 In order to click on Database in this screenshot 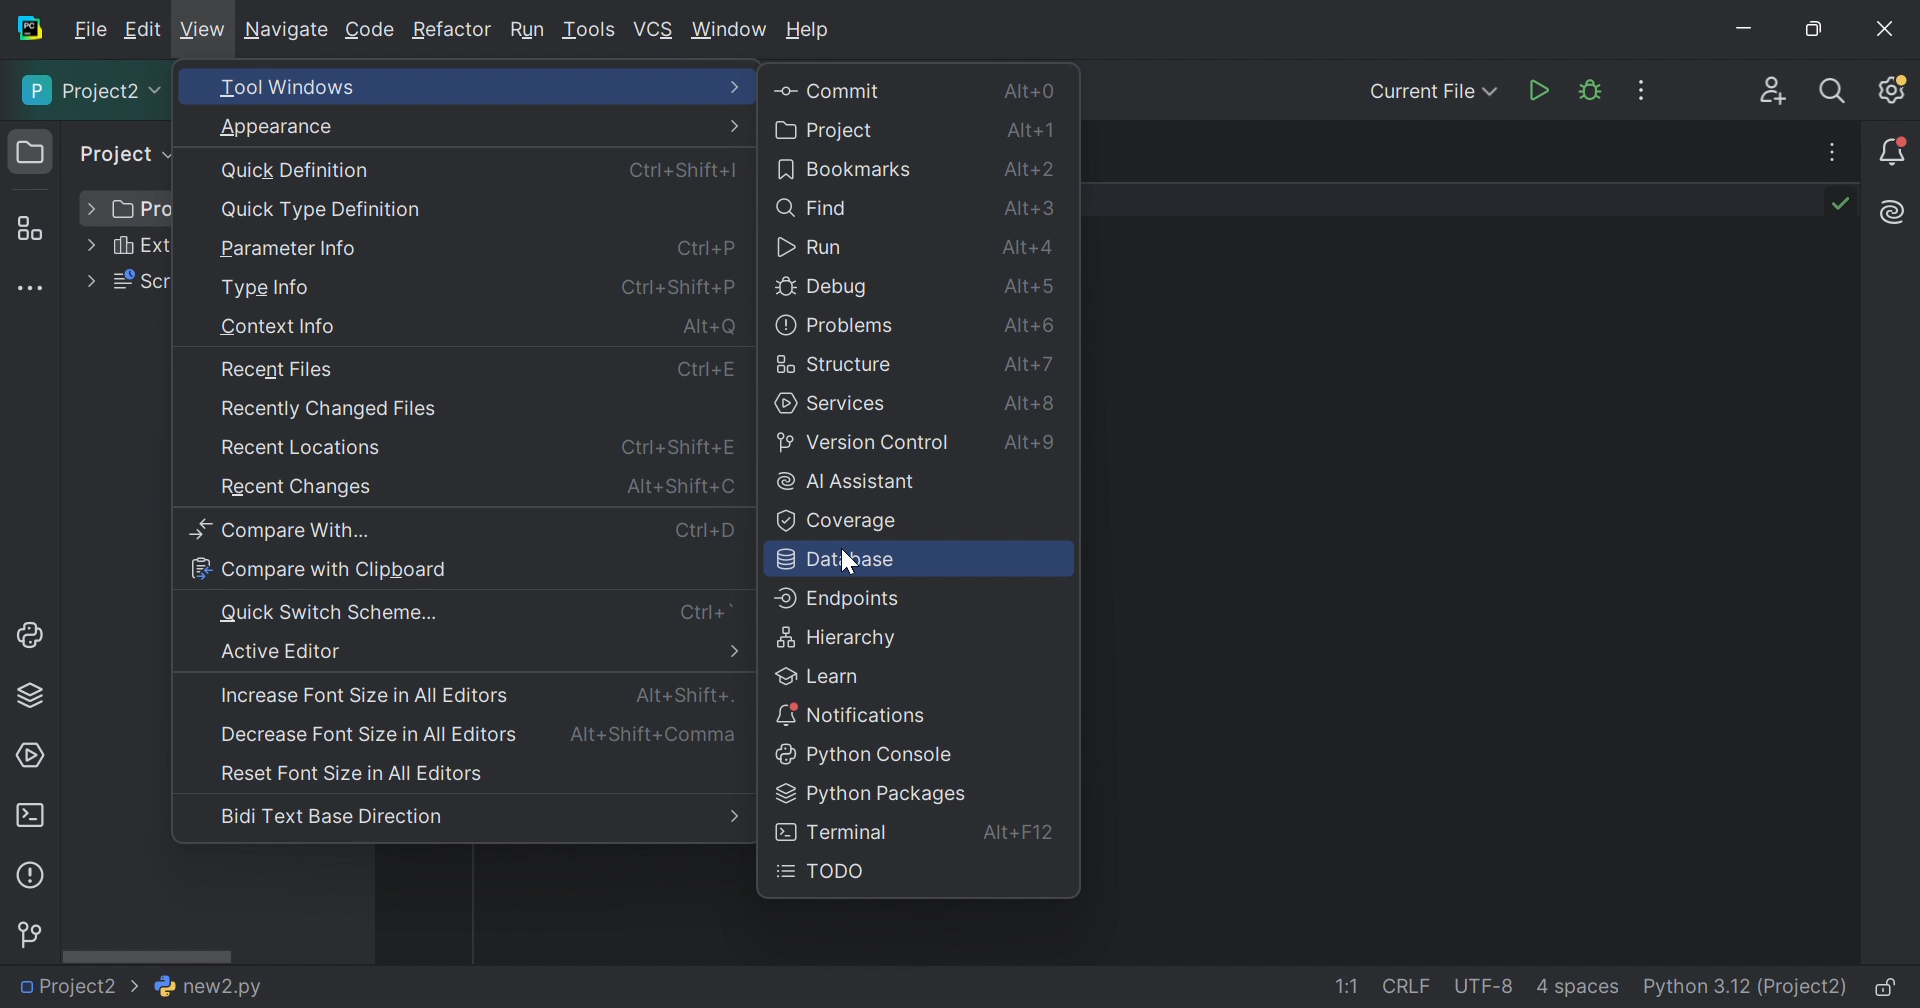, I will do `click(843, 562)`.